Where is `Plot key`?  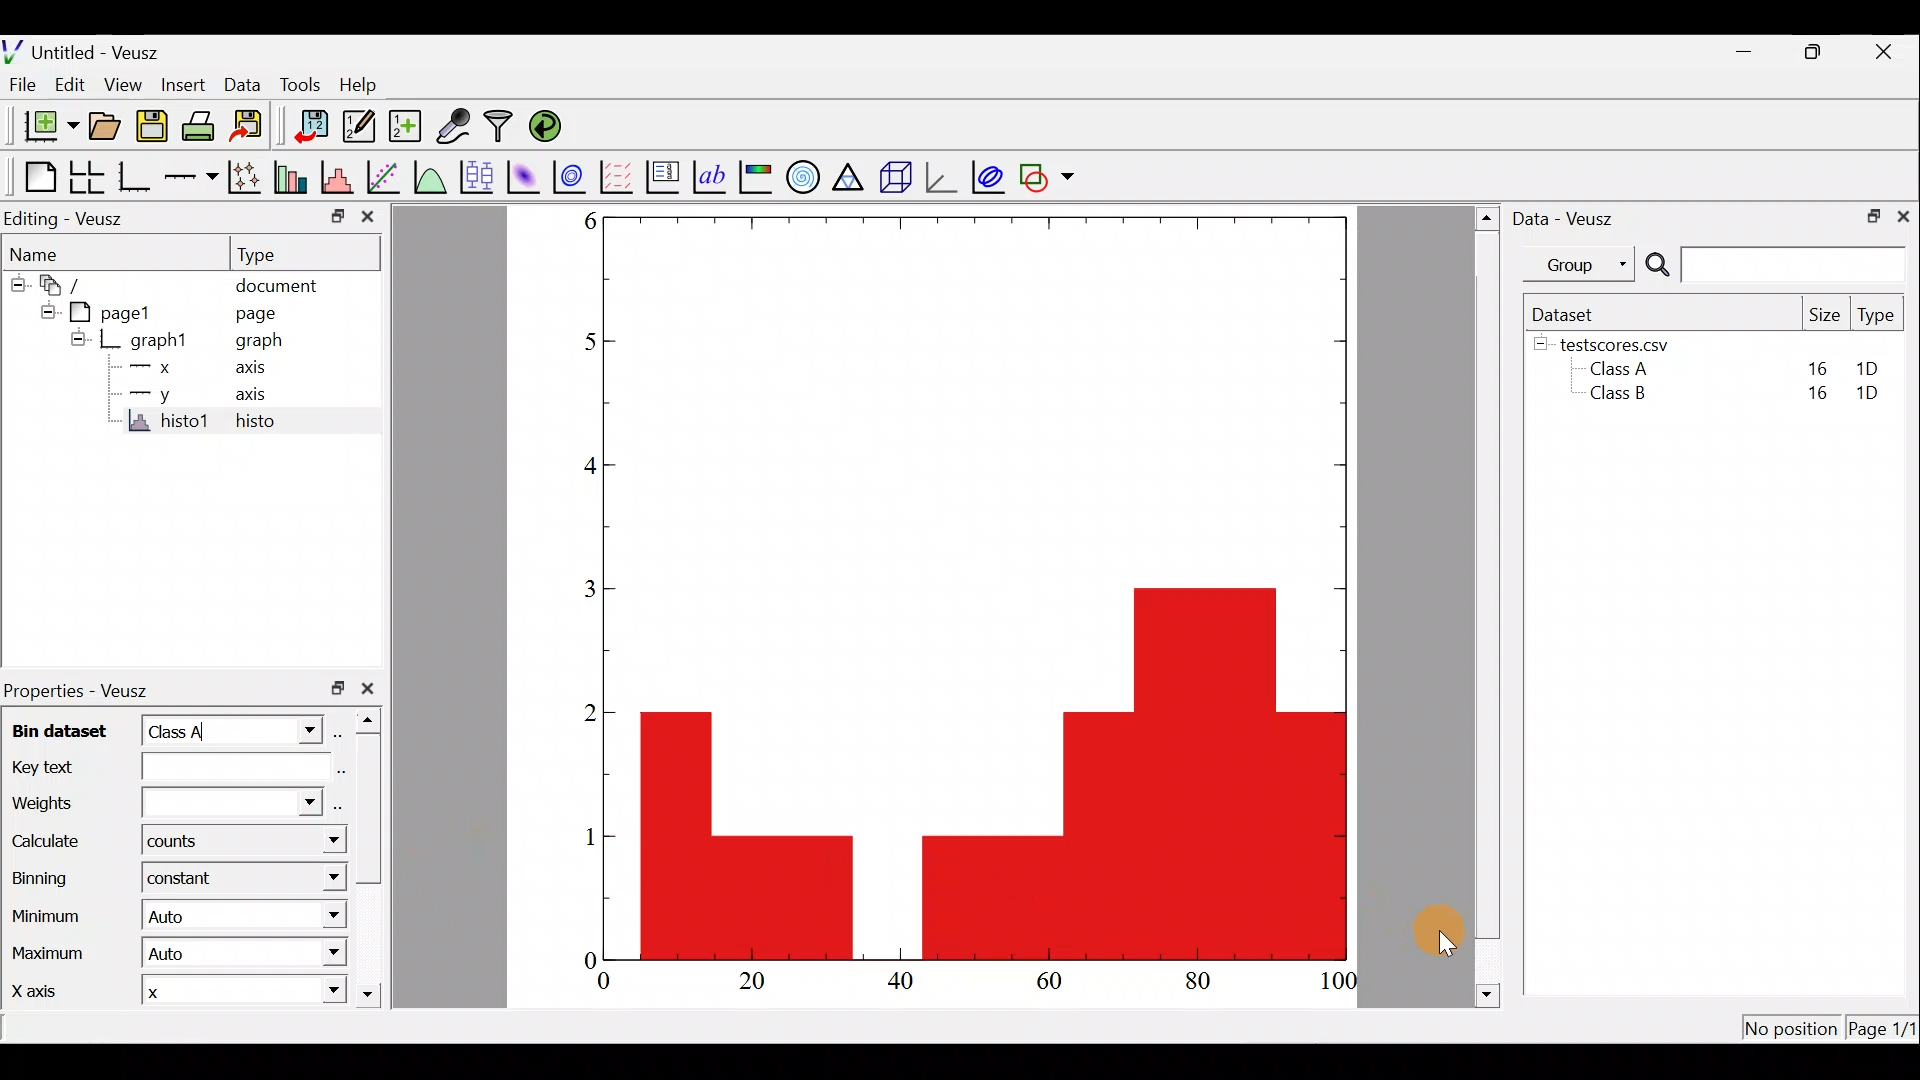 Plot key is located at coordinates (662, 177).